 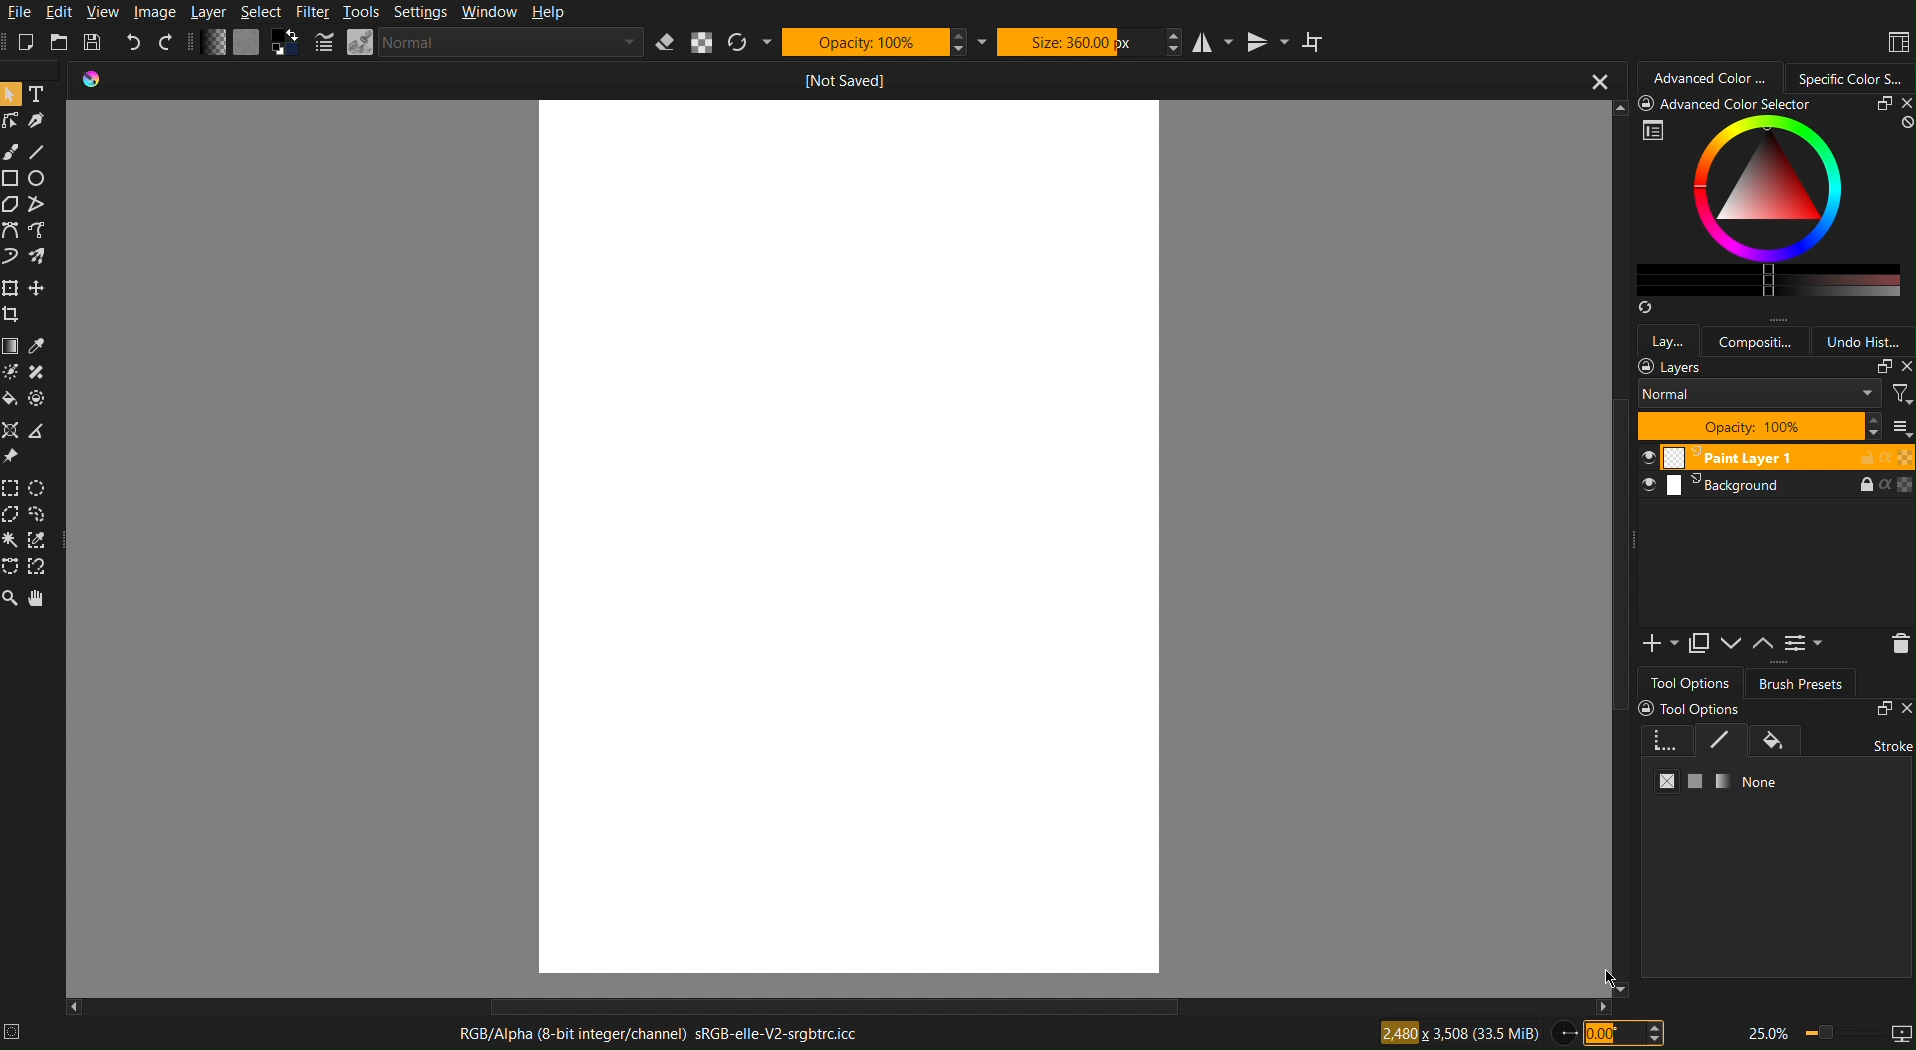 What do you see at coordinates (39, 515) in the screenshot?
I see `Lasso (Freehand) Selection Tool` at bounding box center [39, 515].